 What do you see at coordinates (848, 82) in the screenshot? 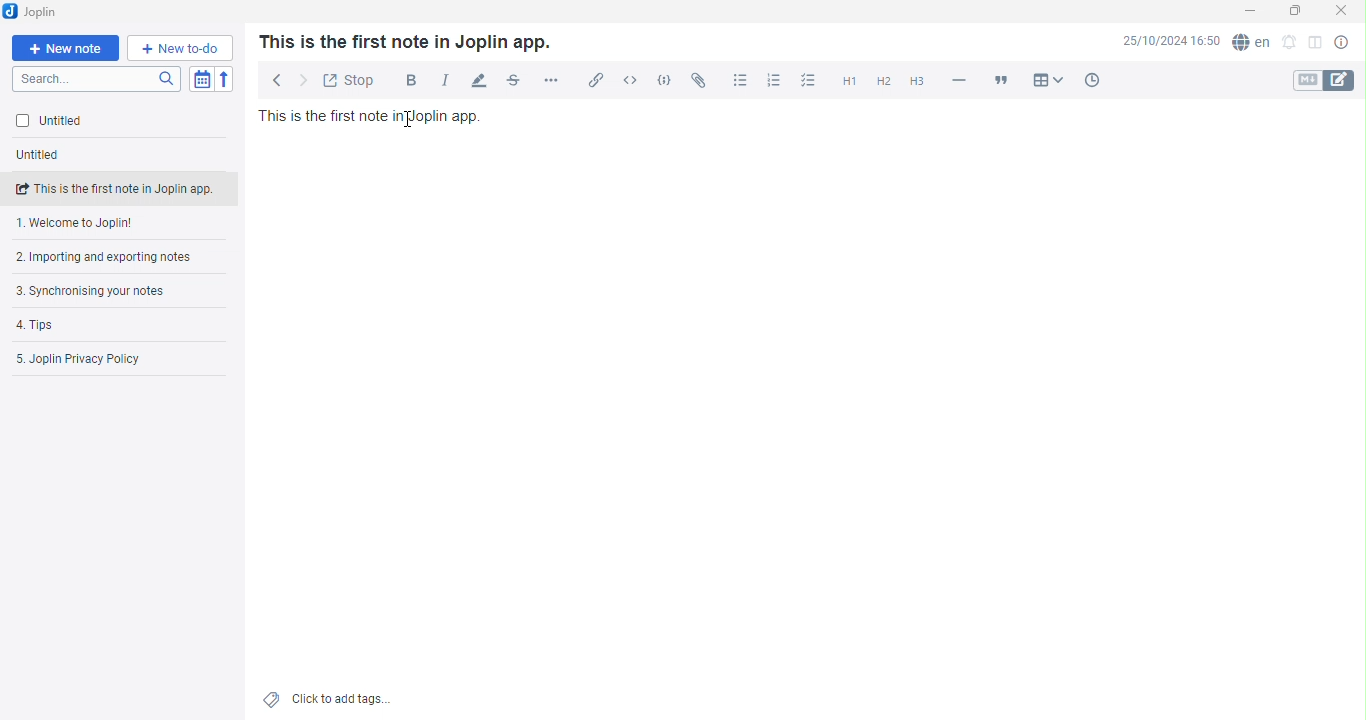
I see `Heading 1` at bounding box center [848, 82].